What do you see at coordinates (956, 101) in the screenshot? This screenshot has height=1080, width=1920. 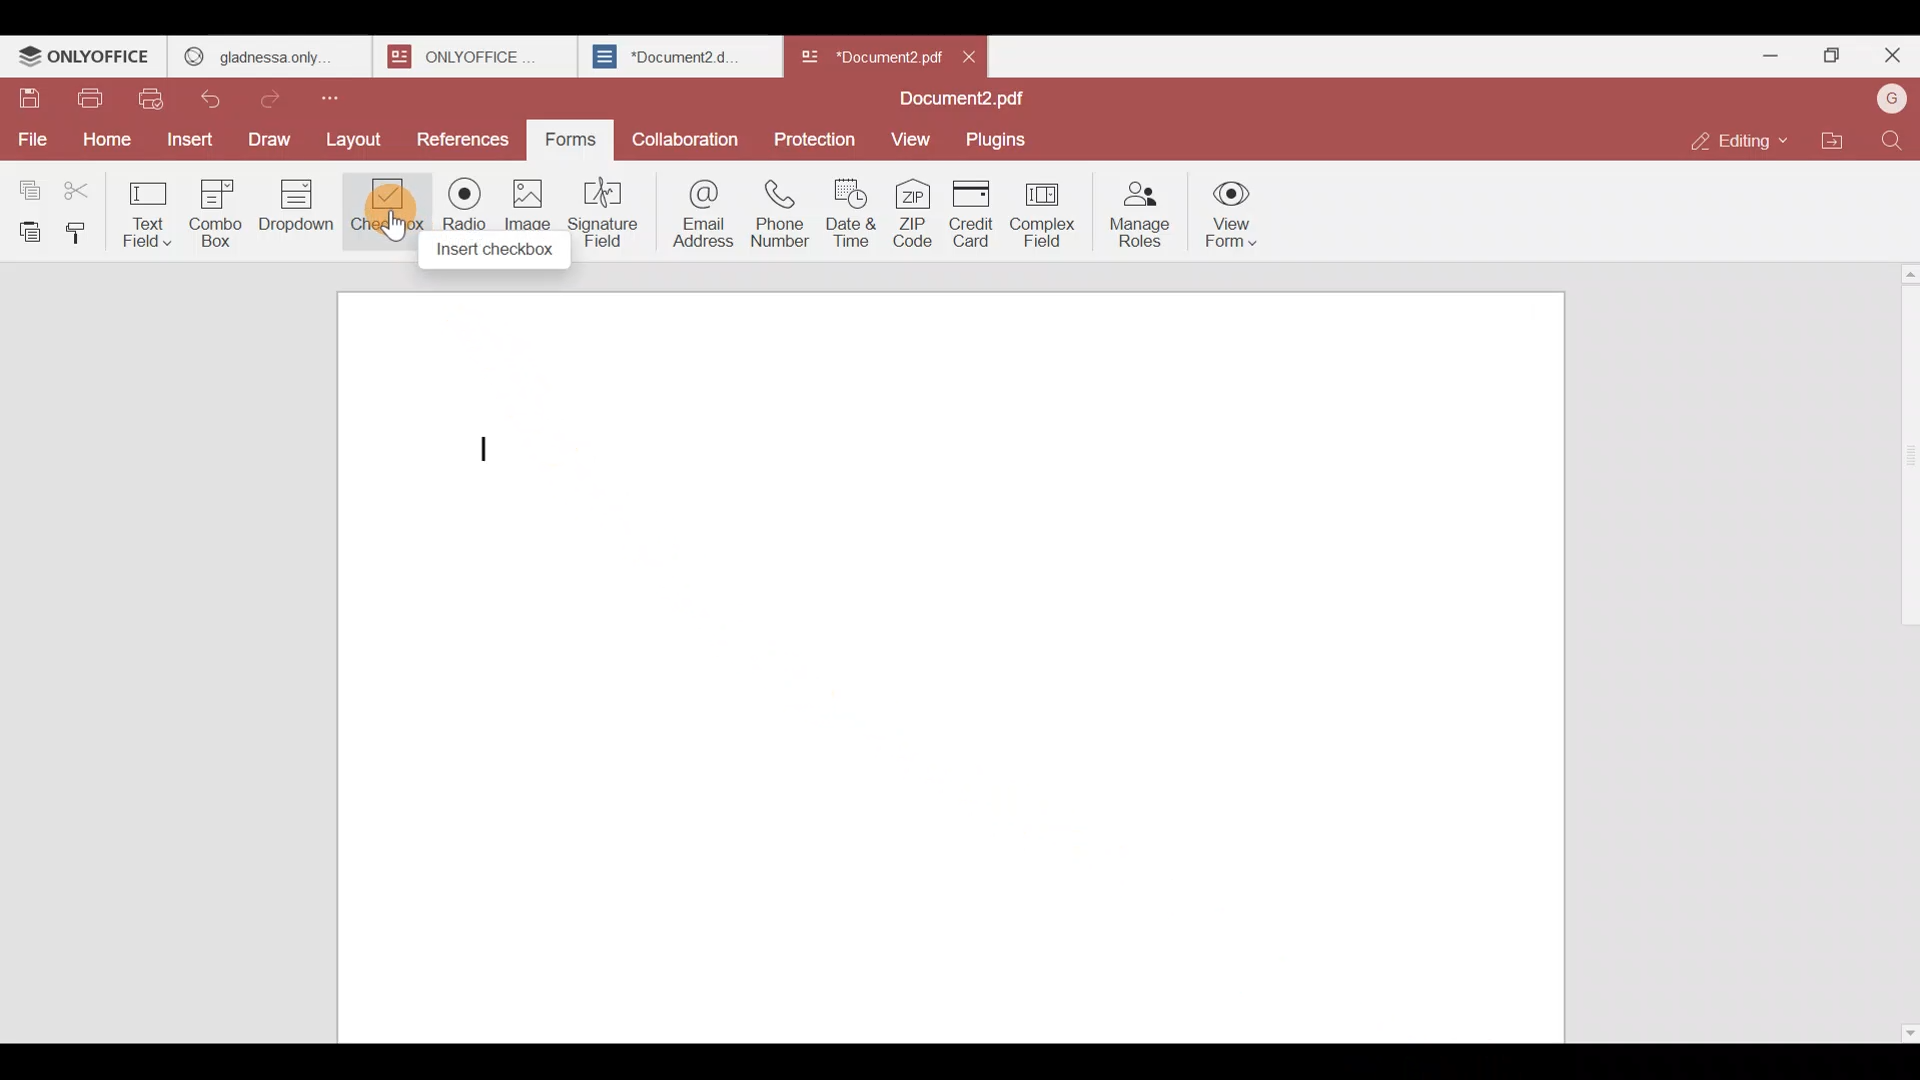 I see `Document2.pdf` at bounding box center [956, 101].